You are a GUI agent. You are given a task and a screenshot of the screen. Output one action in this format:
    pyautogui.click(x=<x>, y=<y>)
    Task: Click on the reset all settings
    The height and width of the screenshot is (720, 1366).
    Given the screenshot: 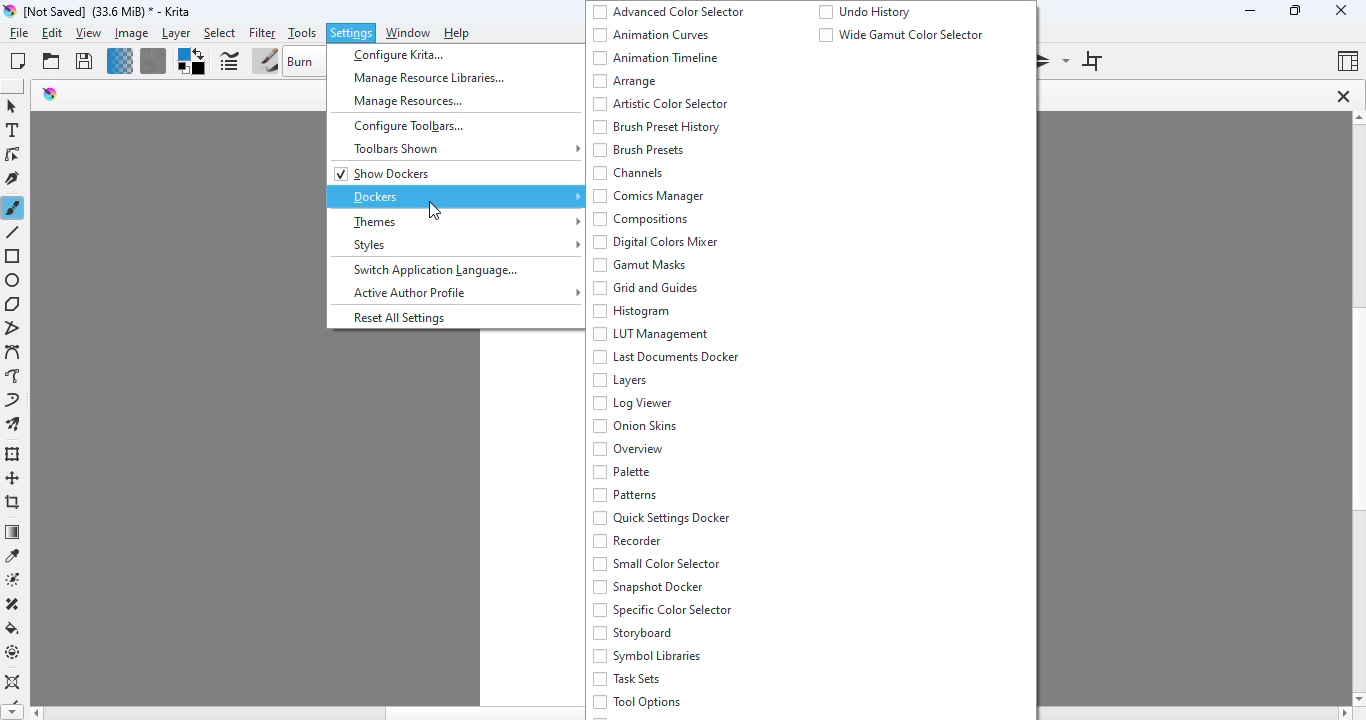 What is the action you would take?
    pyautogui.click(x=399, y=317)
    